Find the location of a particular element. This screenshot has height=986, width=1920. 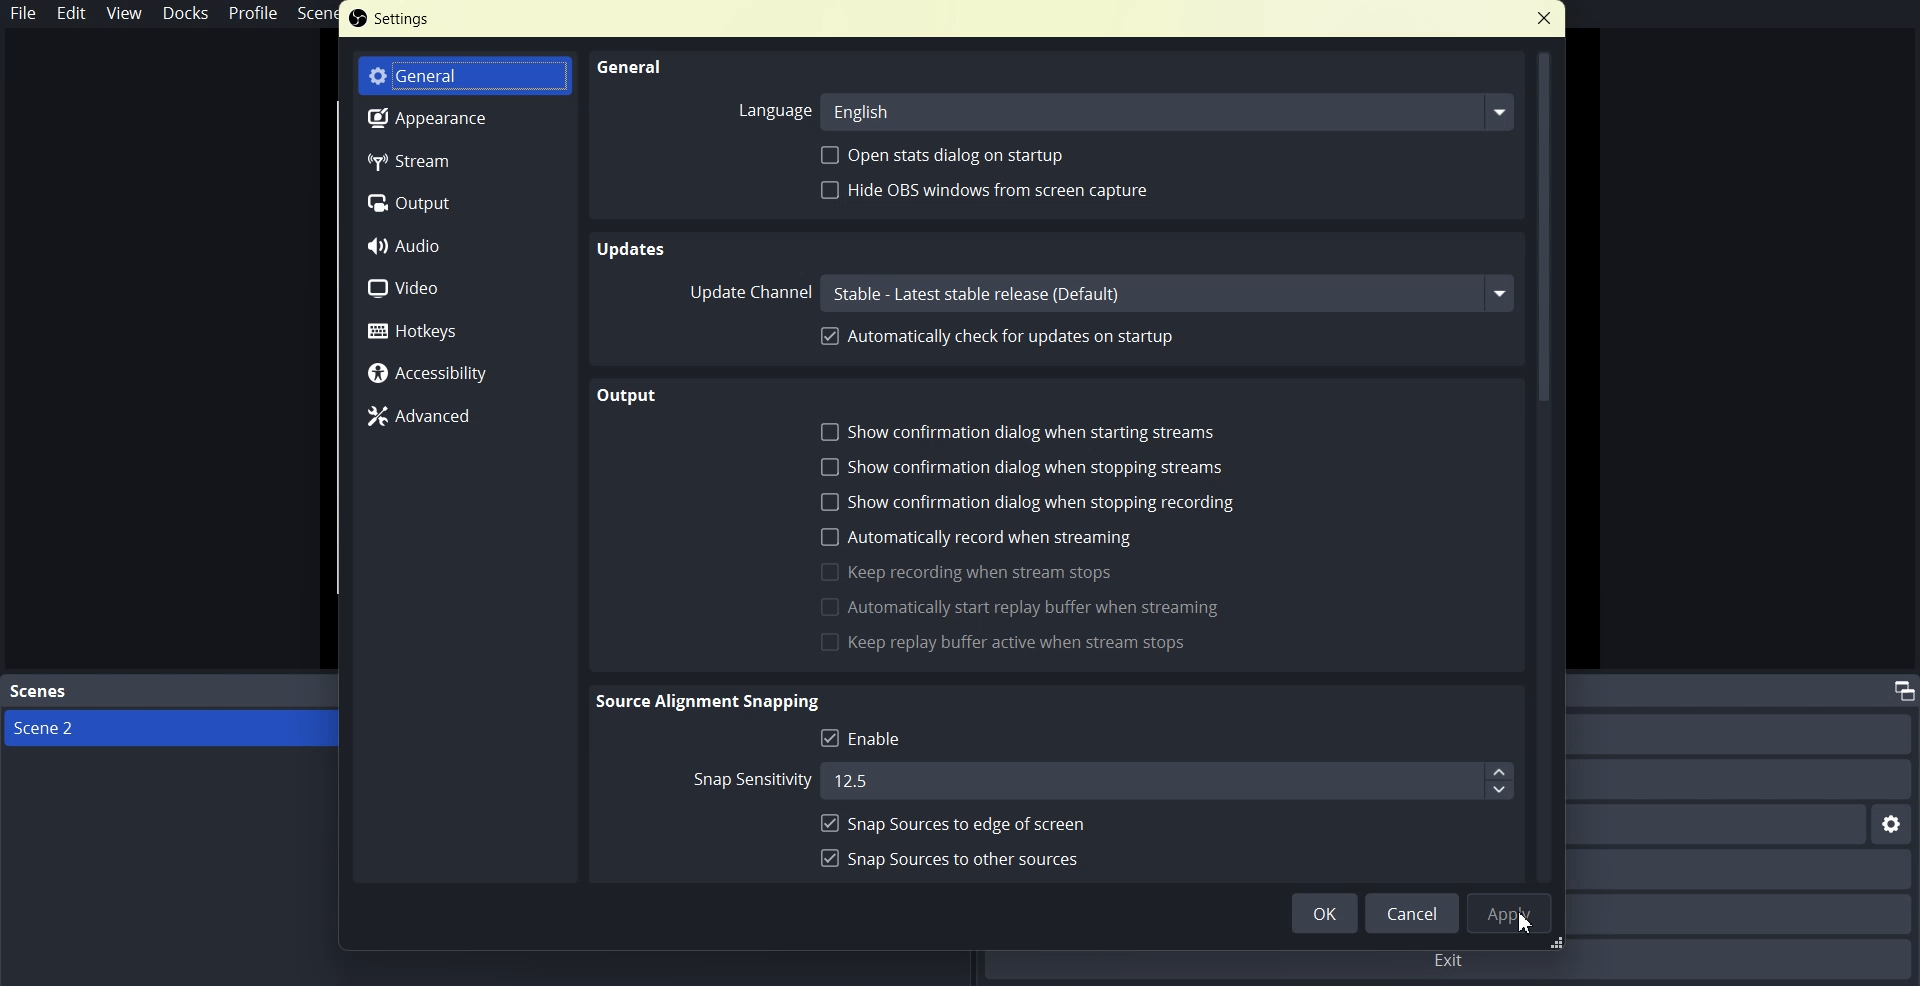

12.5 is located at coordinates (1164, 779).